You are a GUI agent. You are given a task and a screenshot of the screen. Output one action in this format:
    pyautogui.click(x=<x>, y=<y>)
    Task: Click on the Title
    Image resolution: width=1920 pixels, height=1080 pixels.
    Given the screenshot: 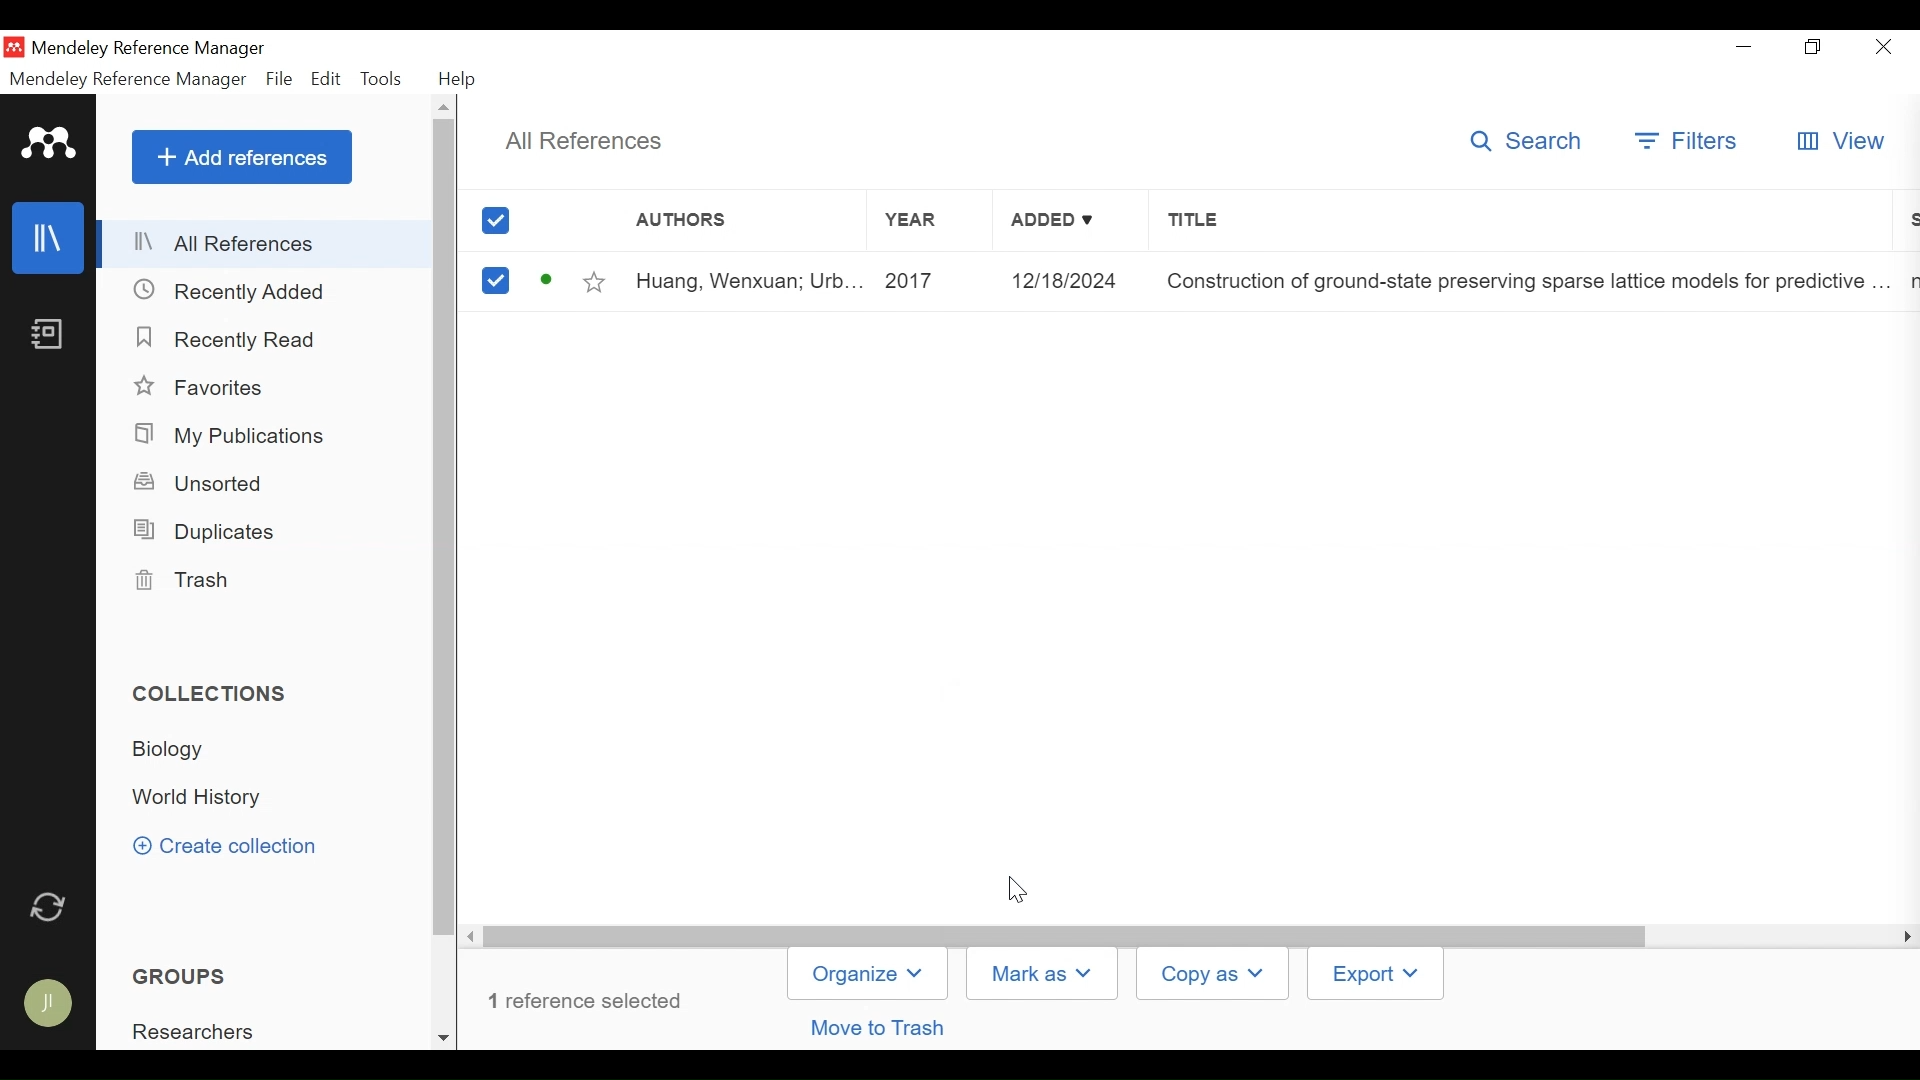 What is the action you would take?
    pyautogui.click(x=1527, y=282)
    